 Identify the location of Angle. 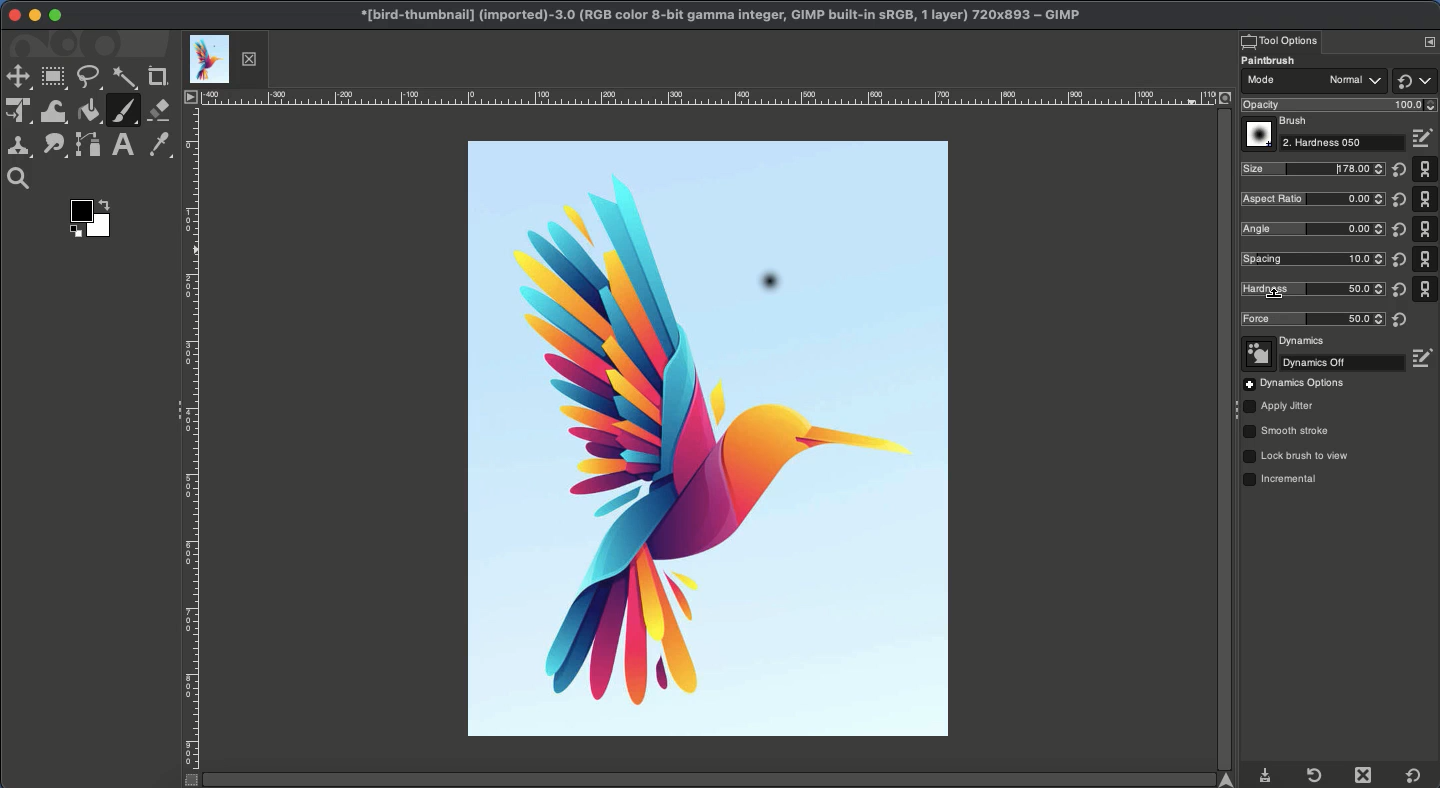
(1311, 228).